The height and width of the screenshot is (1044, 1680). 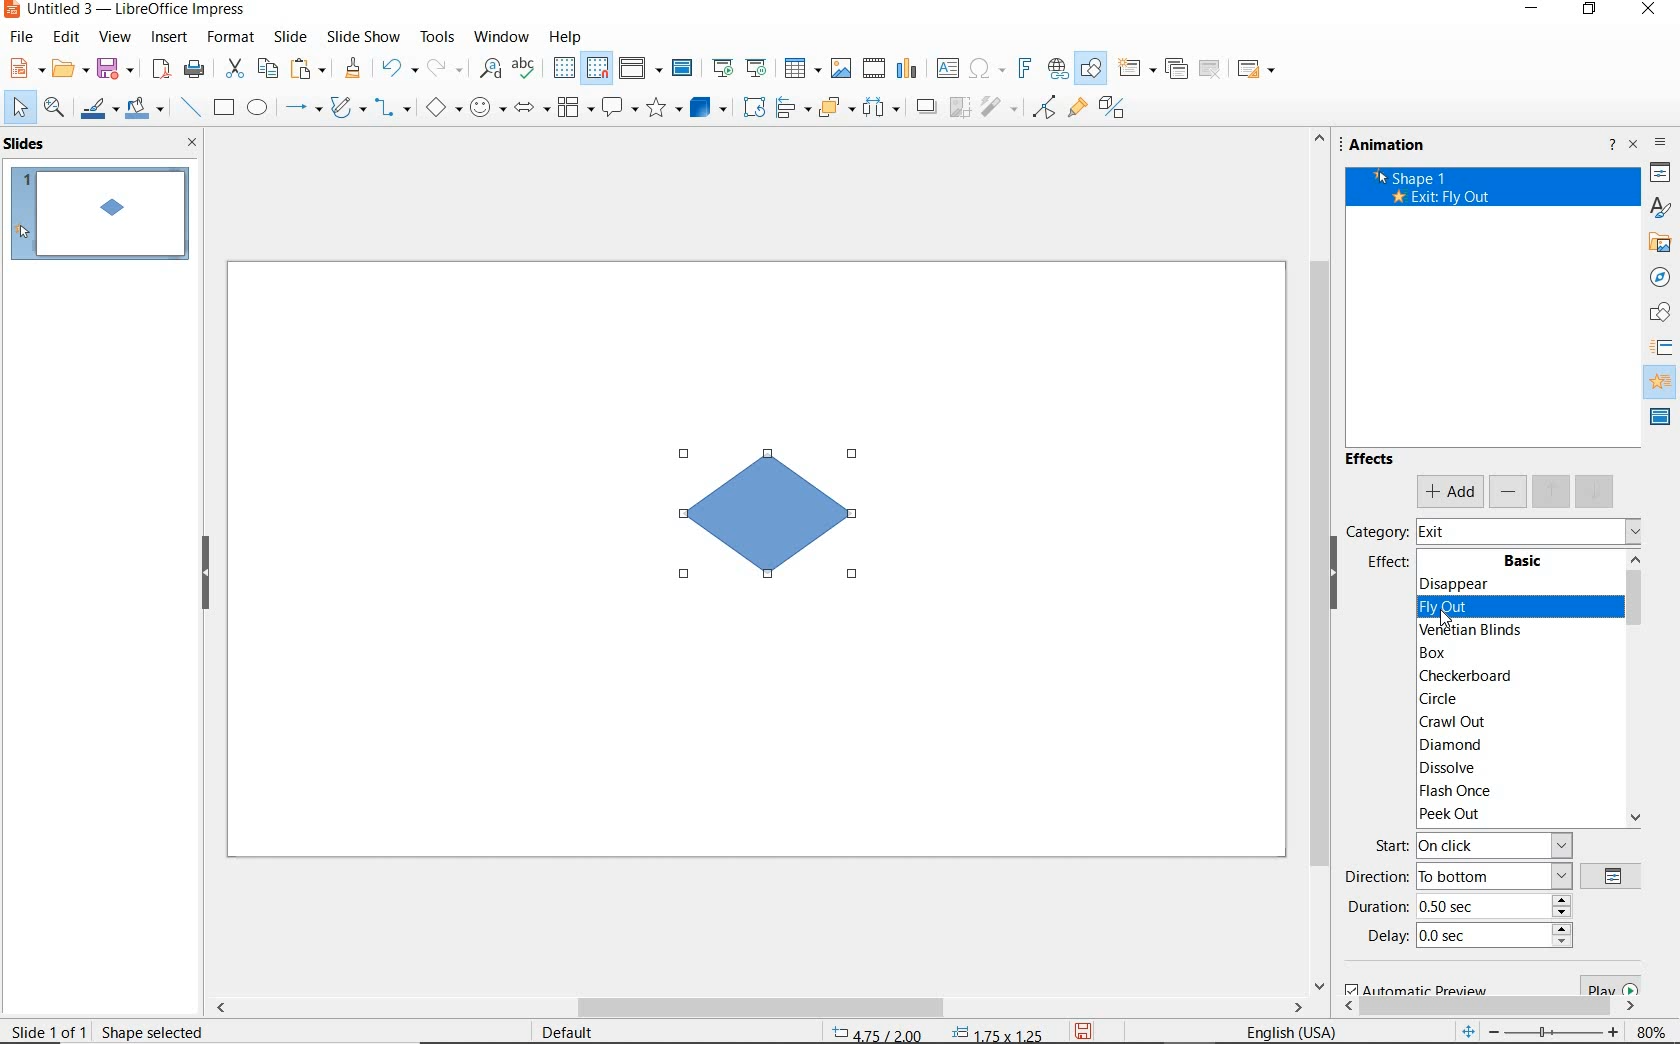 I want to click on venetian blinds, so click(x=1513, y=630).